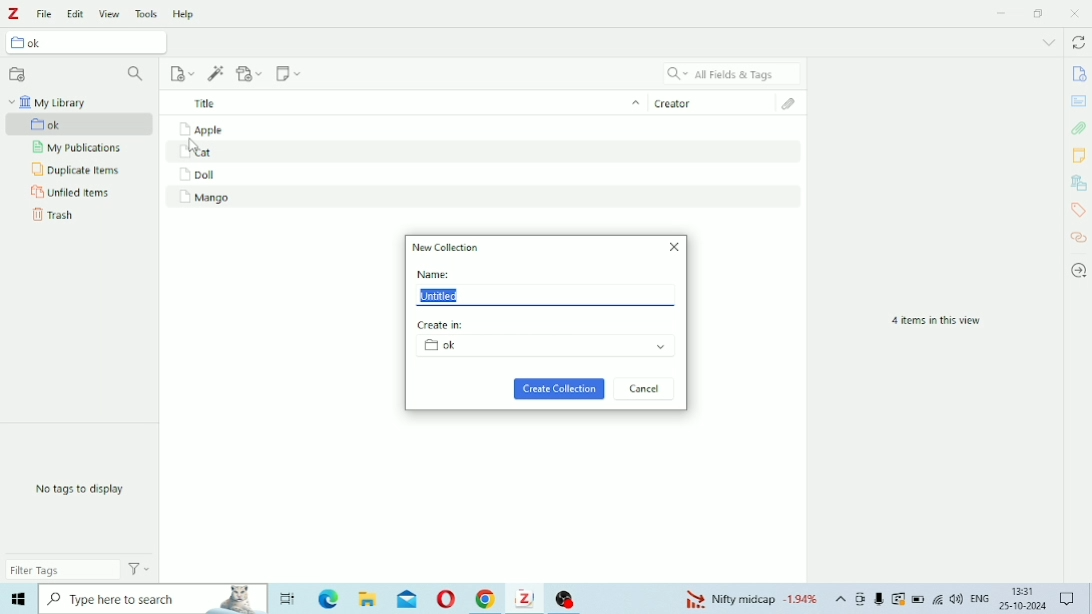 The image size is (1092, 614). What do you see at coordinates (899, 599) in the screenshot?
I see `Warning` at bounding box center [899, 599].